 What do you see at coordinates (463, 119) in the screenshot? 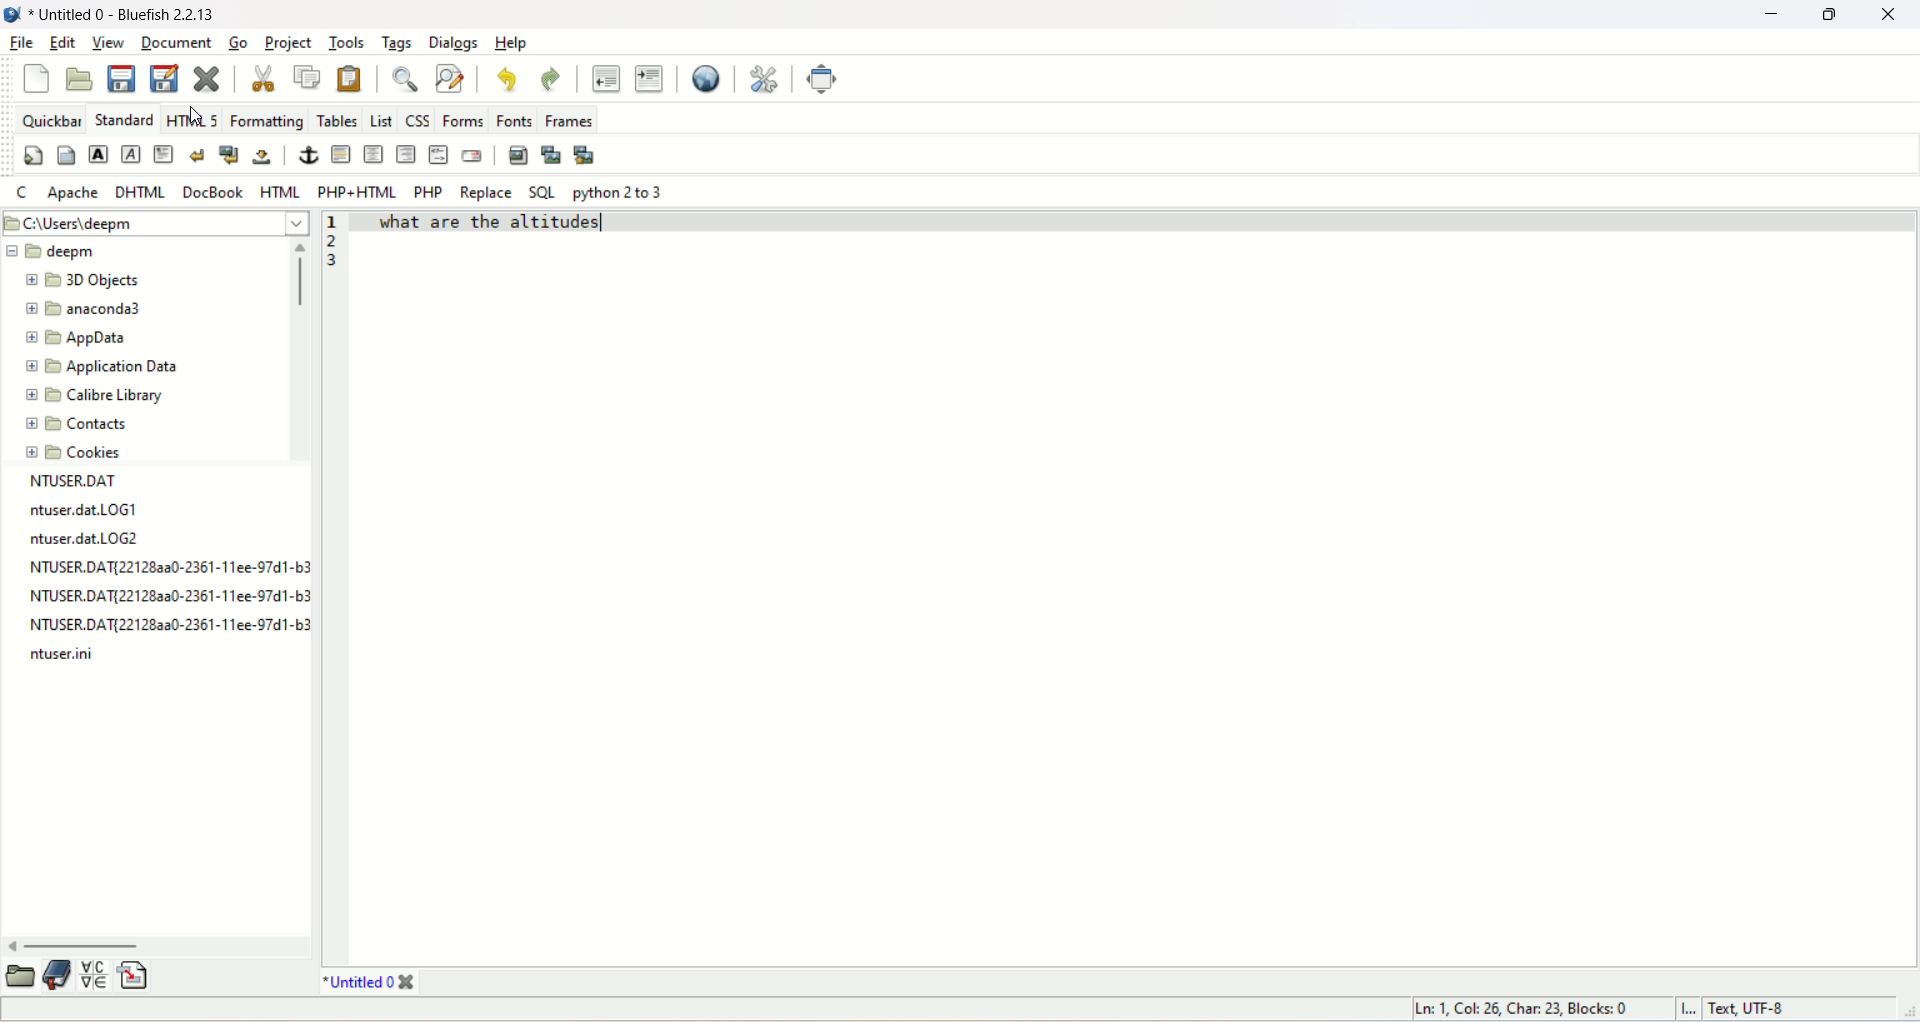
I see `forms` at bounding box center [463, 119].